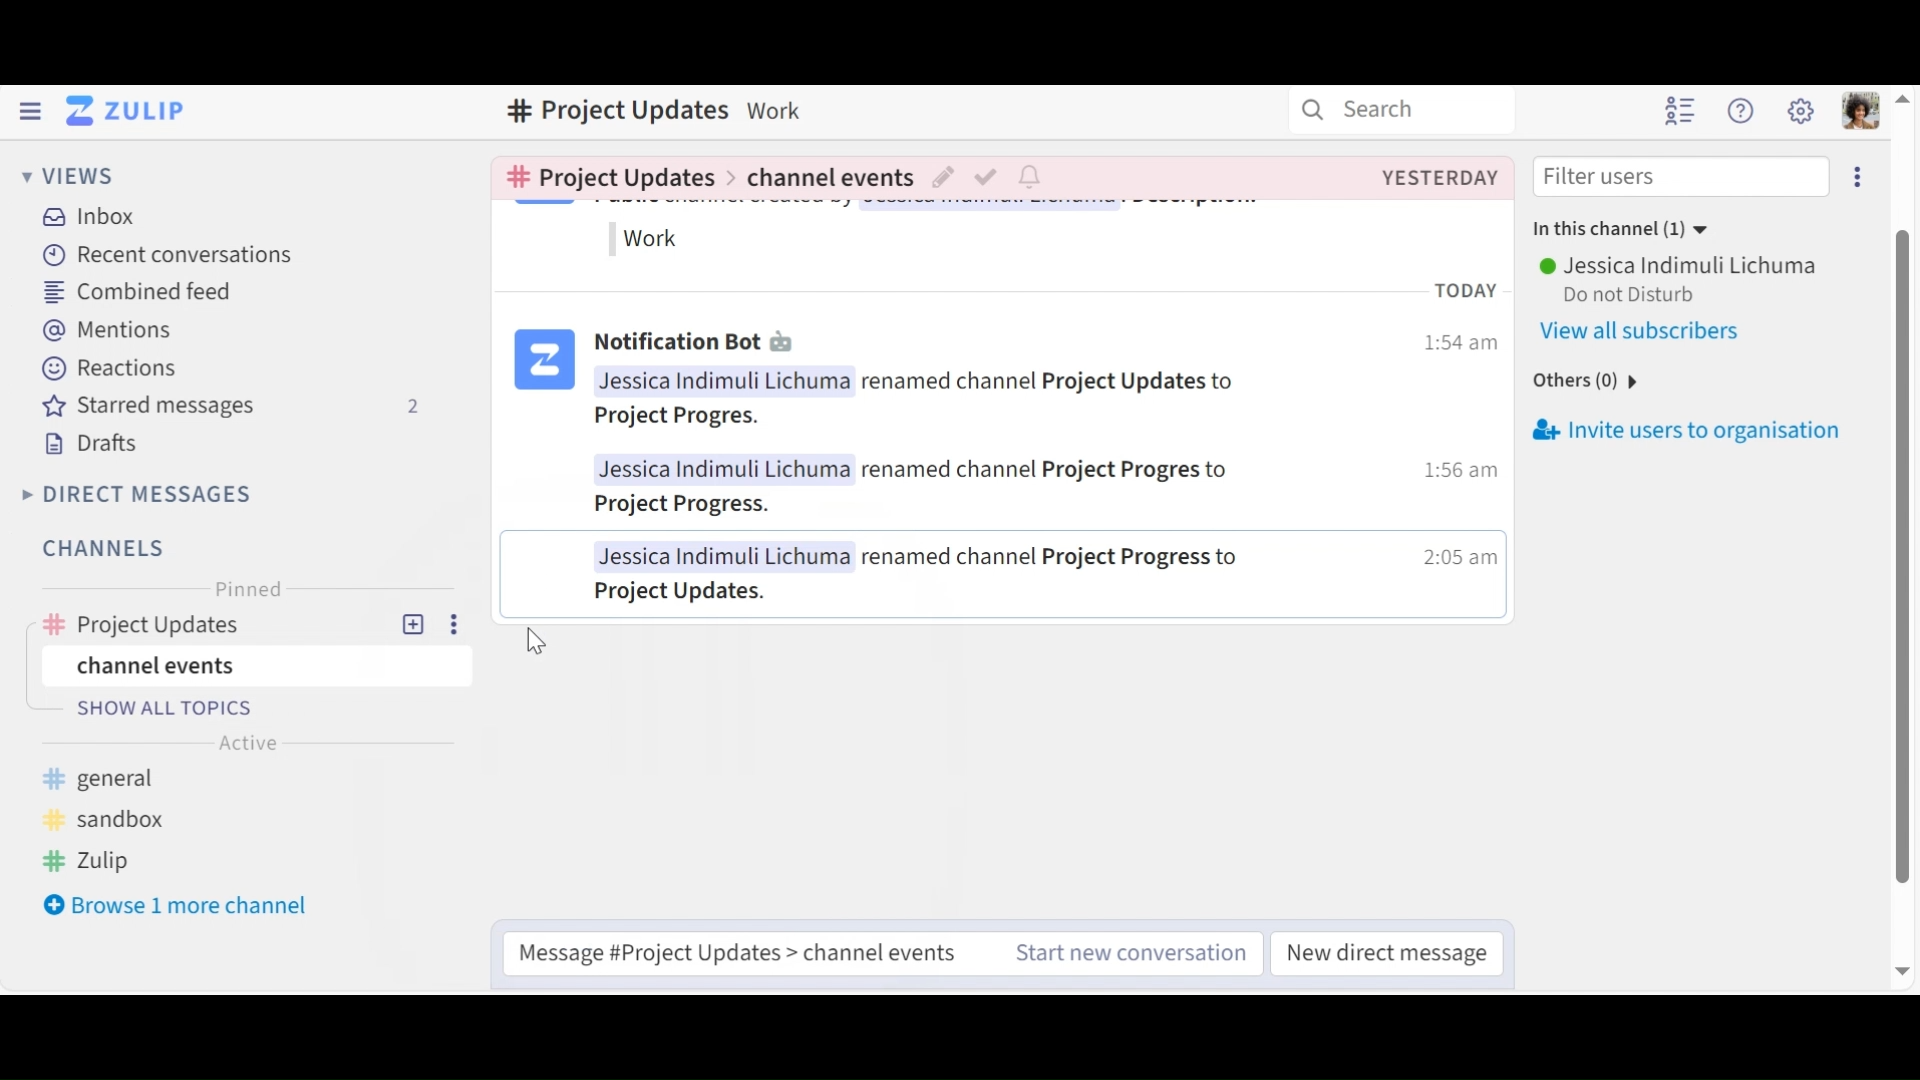 This screenshot has height=1080, width=1920. Describe the element at coordinates (106, 328) in the screenshot. I see `Mentions` at that location.